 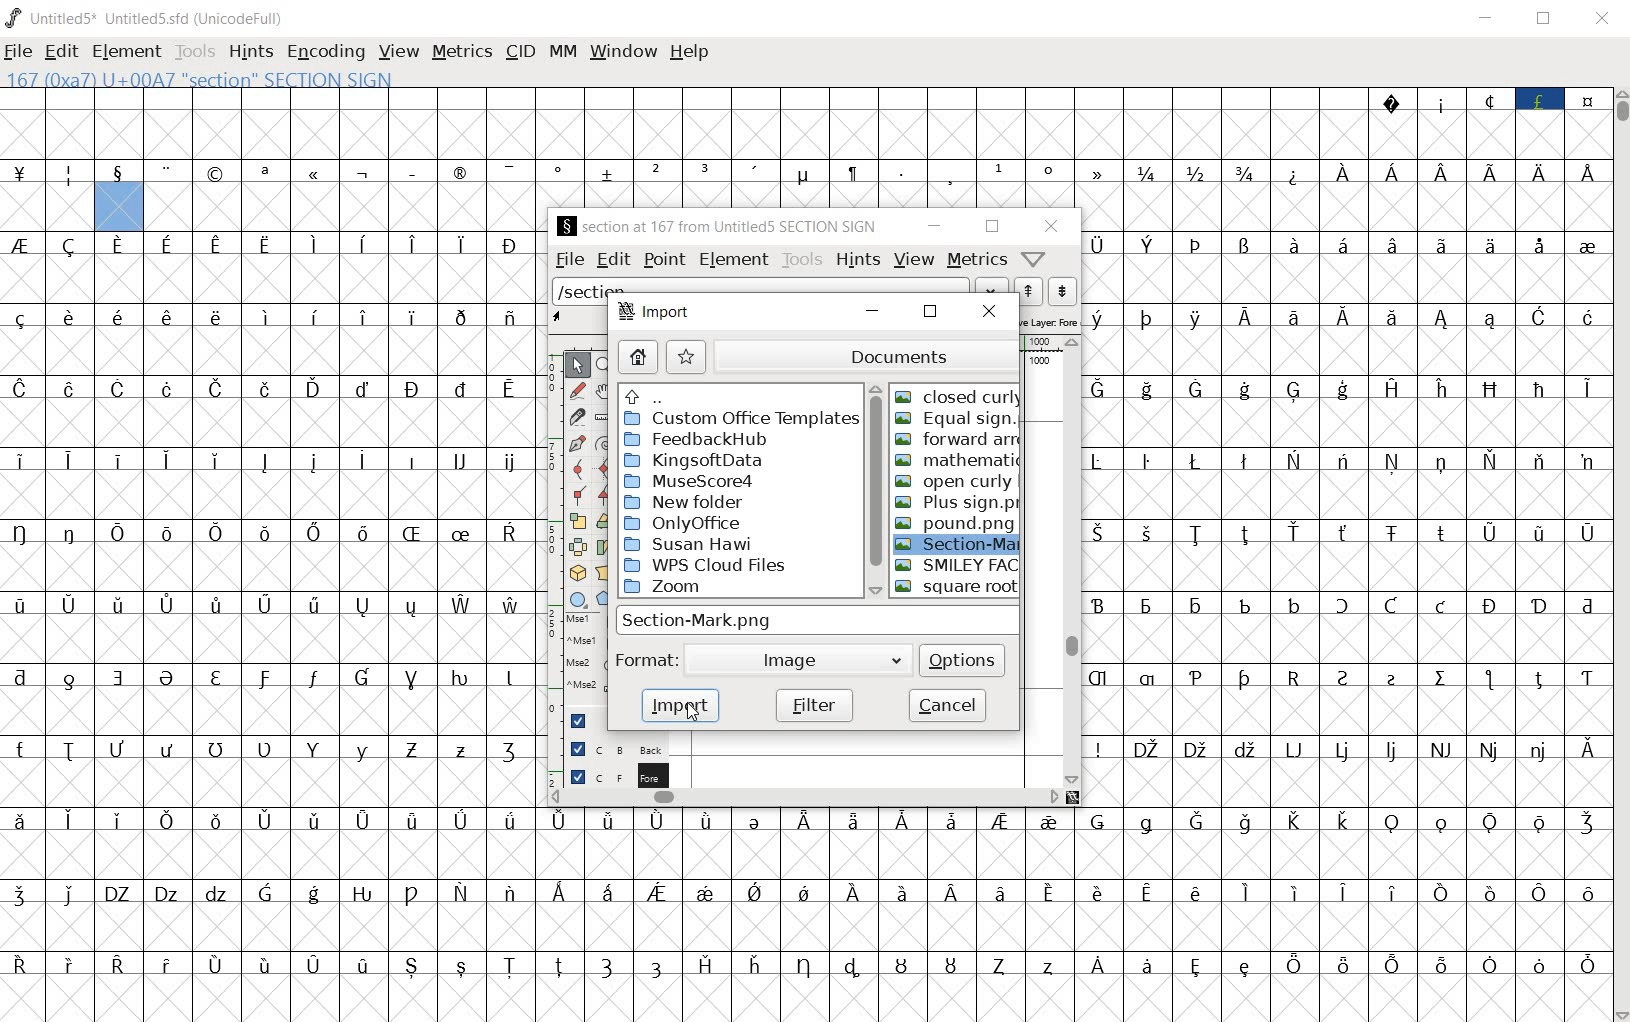 I want to click on SQUARE ROOT, so click(x=959, y=589).